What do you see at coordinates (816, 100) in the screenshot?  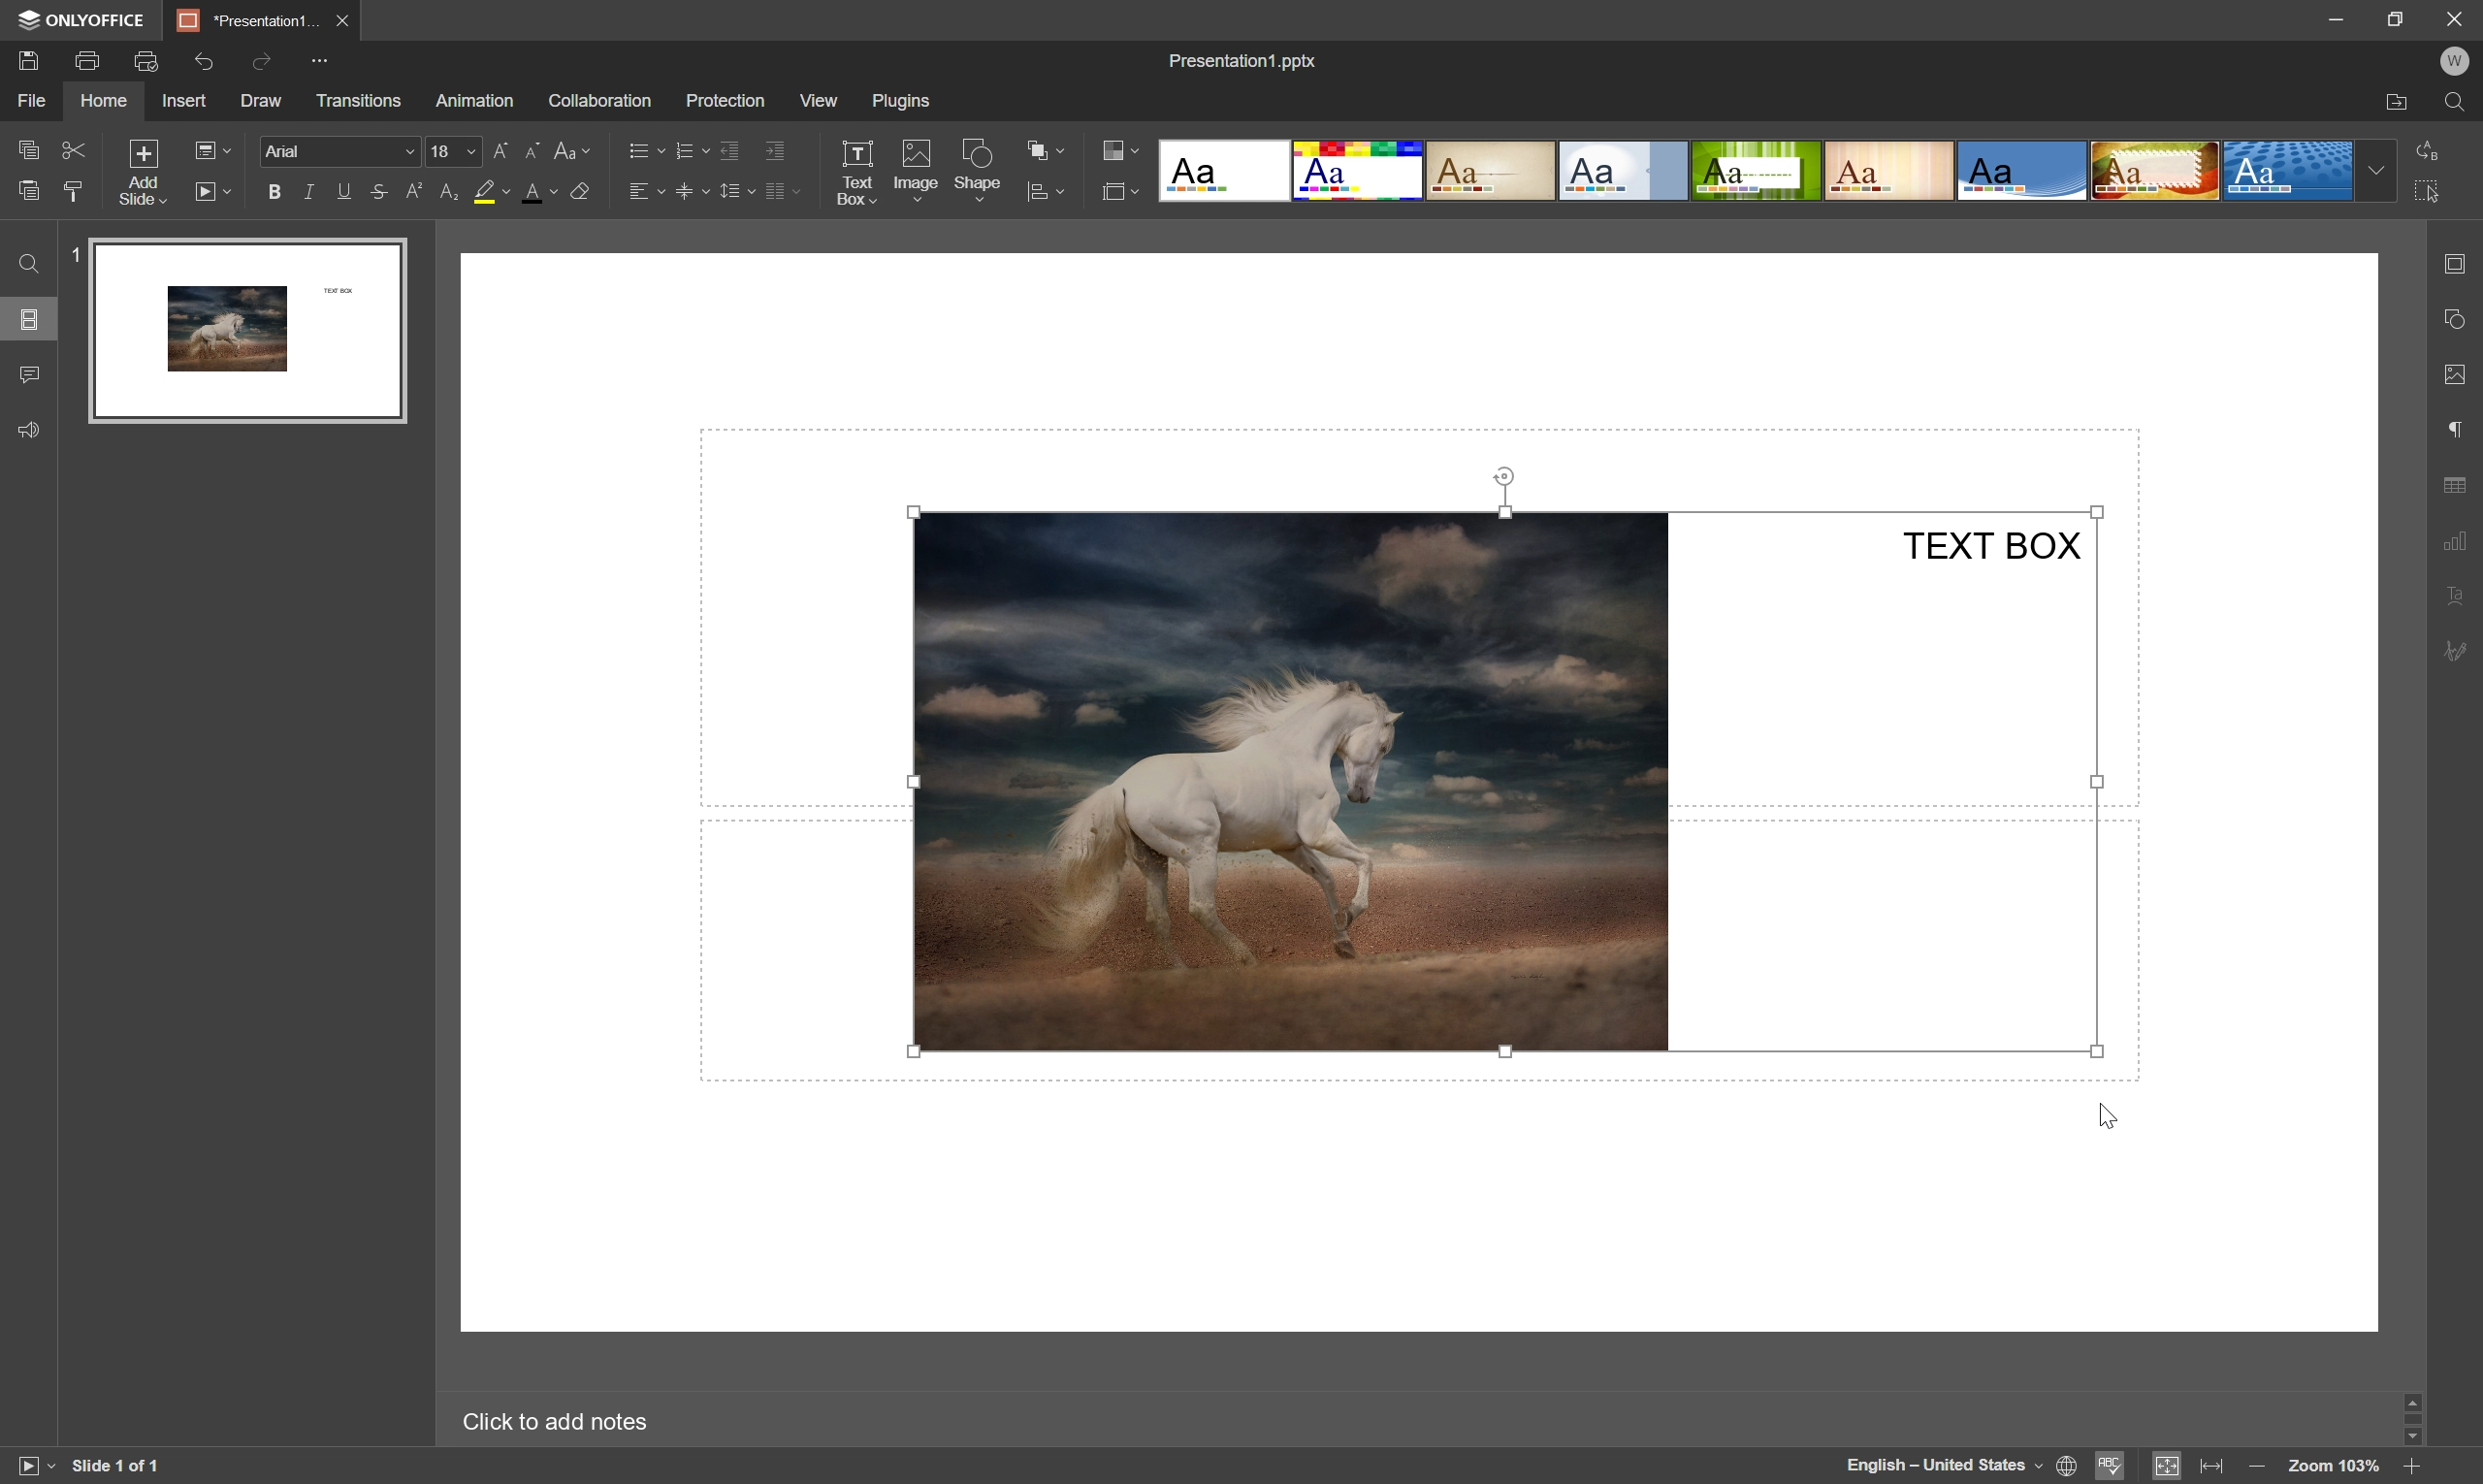 I see `view` at bounding box center [816, 100].